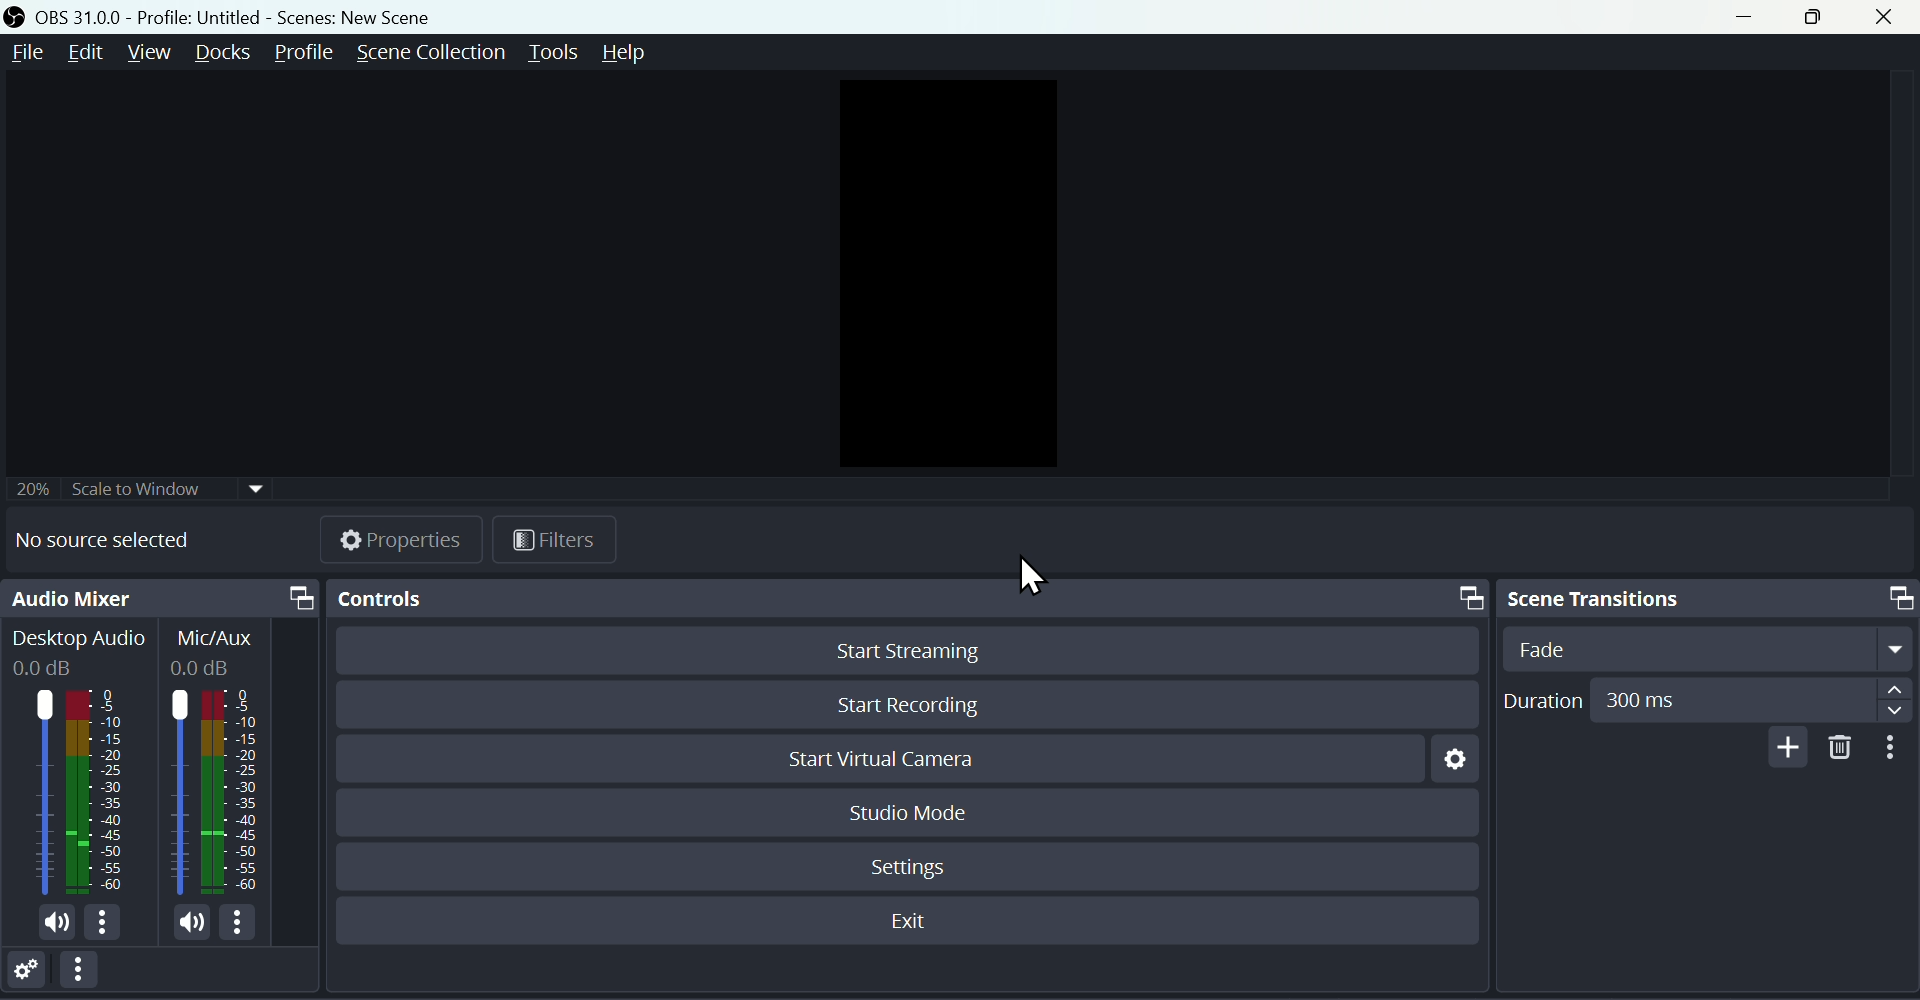  What do you see at coordinates (161, 600) in the screenshot?
I see `Audio mixer` at bounding box center [161, 600].